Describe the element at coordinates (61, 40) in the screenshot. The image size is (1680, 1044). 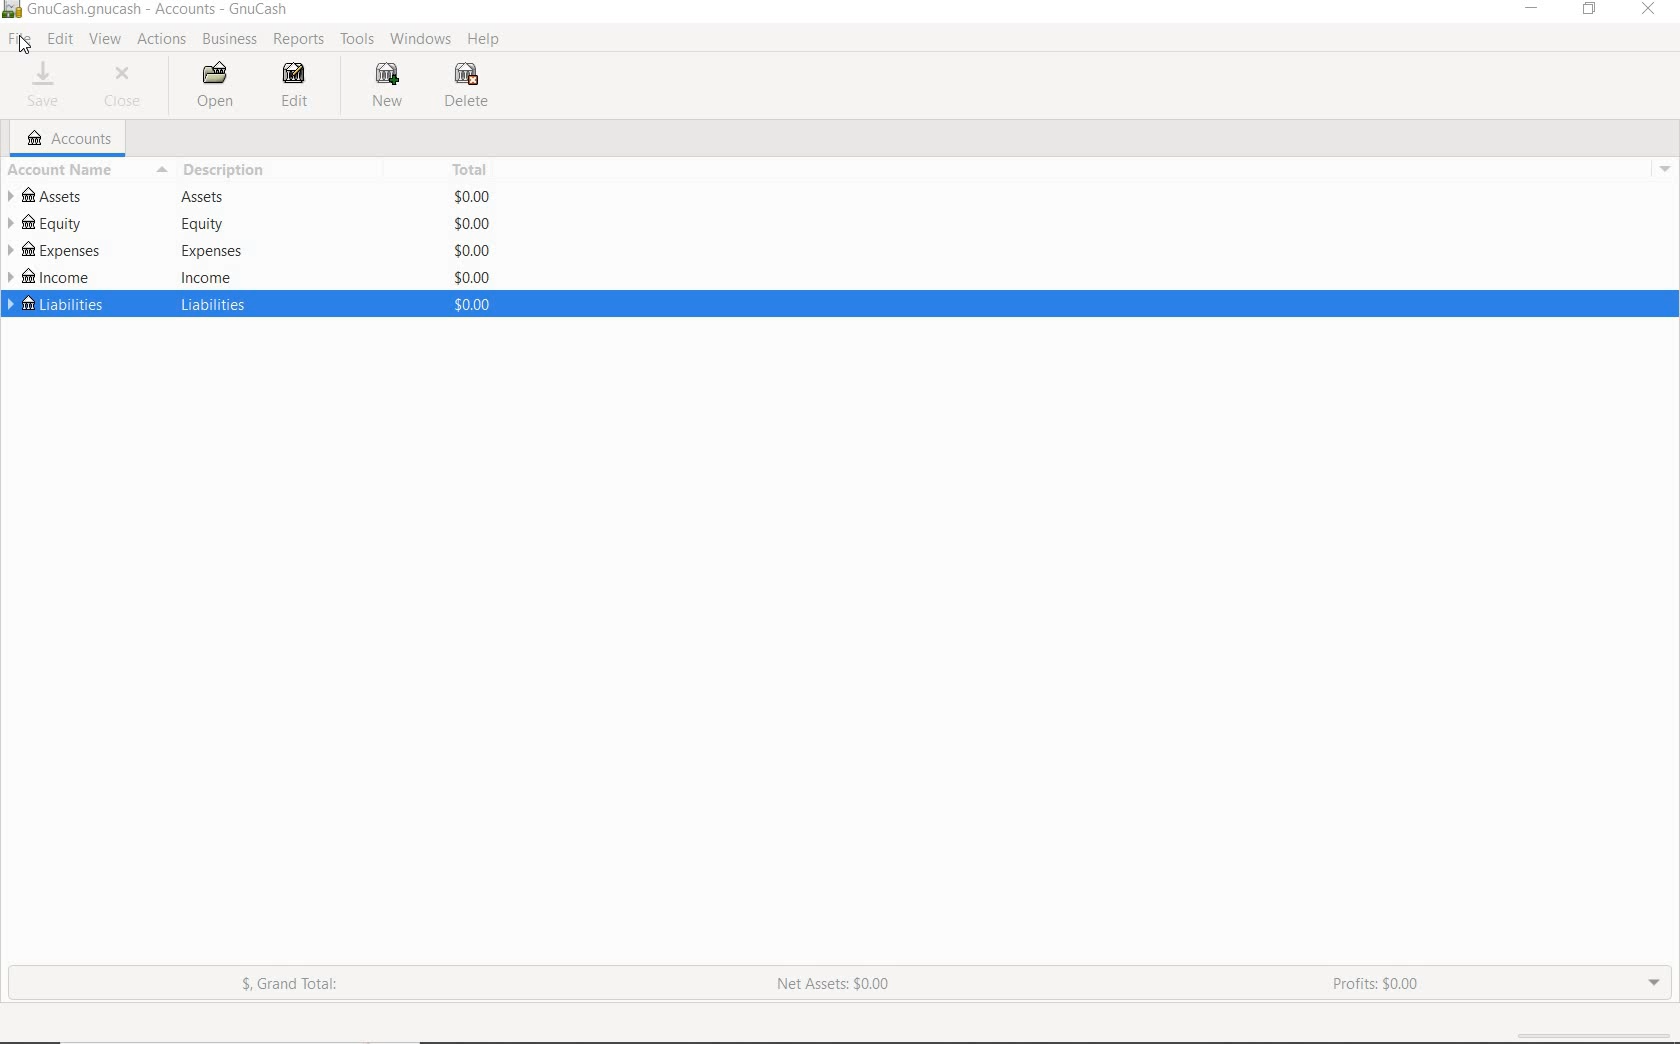
I see `EDIT` at that location.